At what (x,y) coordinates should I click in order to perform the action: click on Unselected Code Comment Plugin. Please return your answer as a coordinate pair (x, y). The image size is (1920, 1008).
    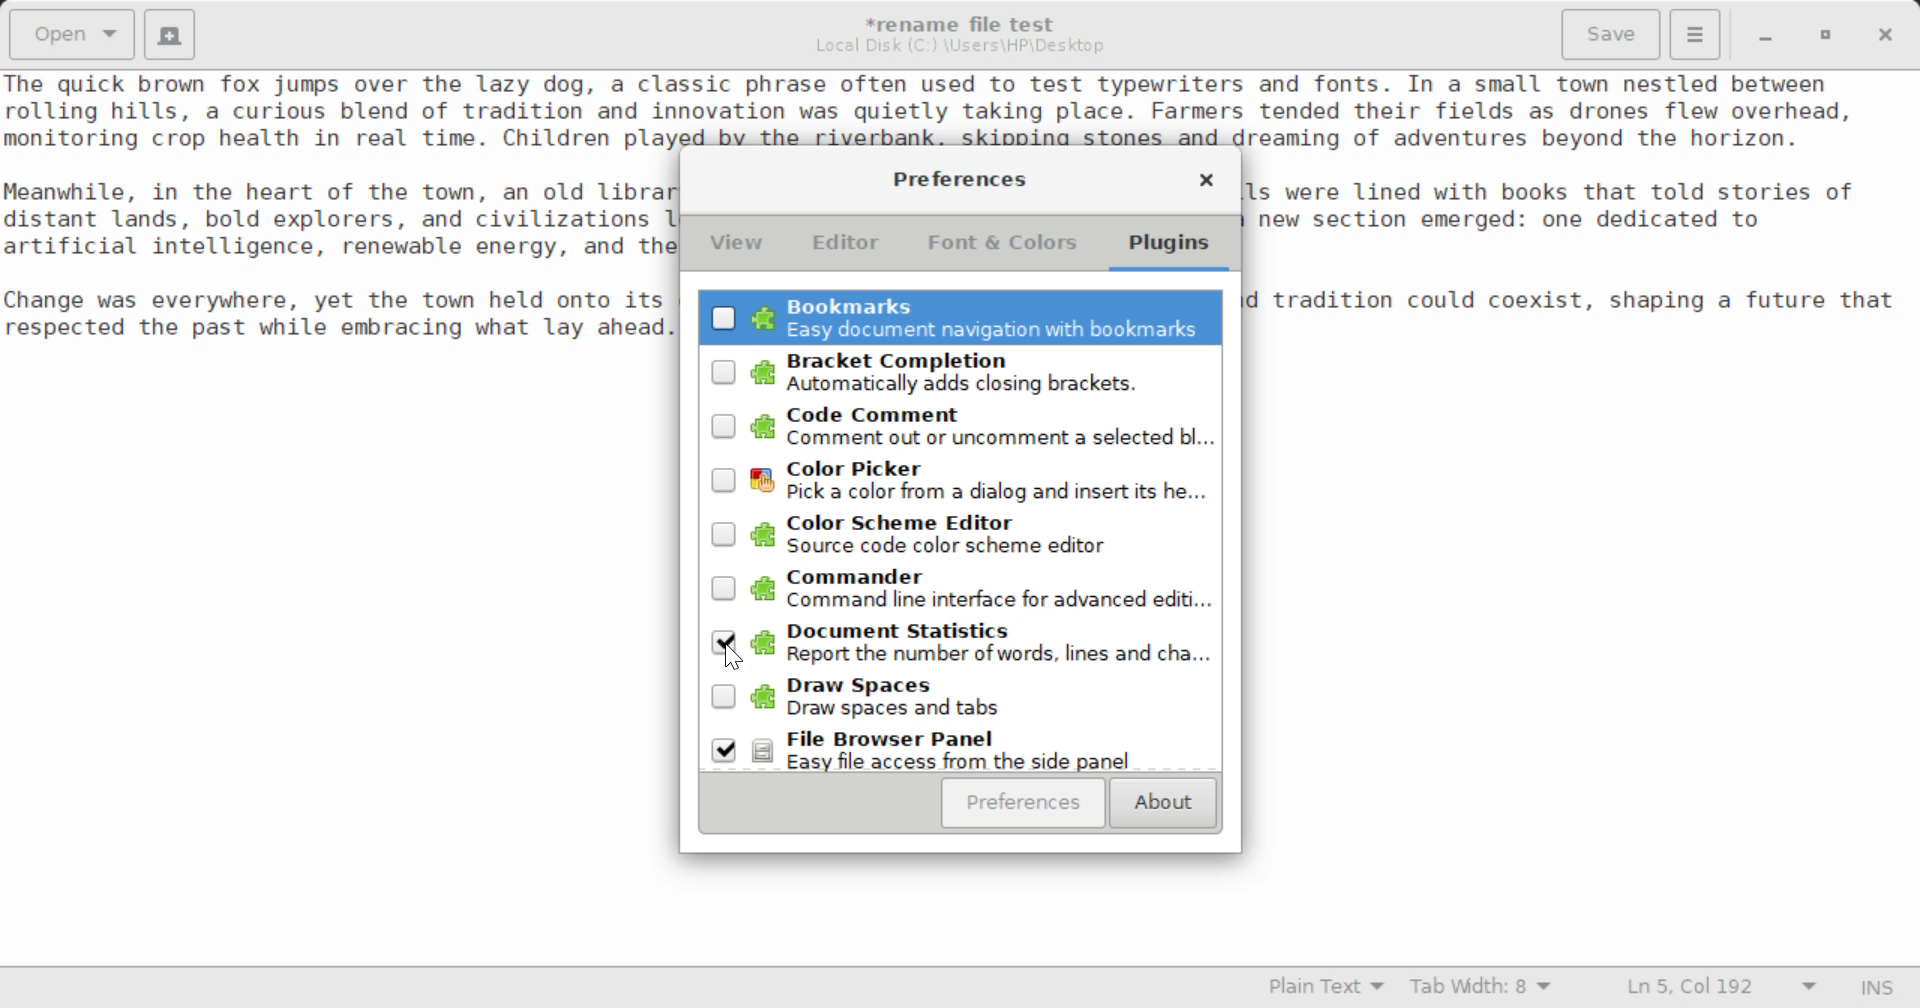
    Looking at the image, I should click on (966, 428).